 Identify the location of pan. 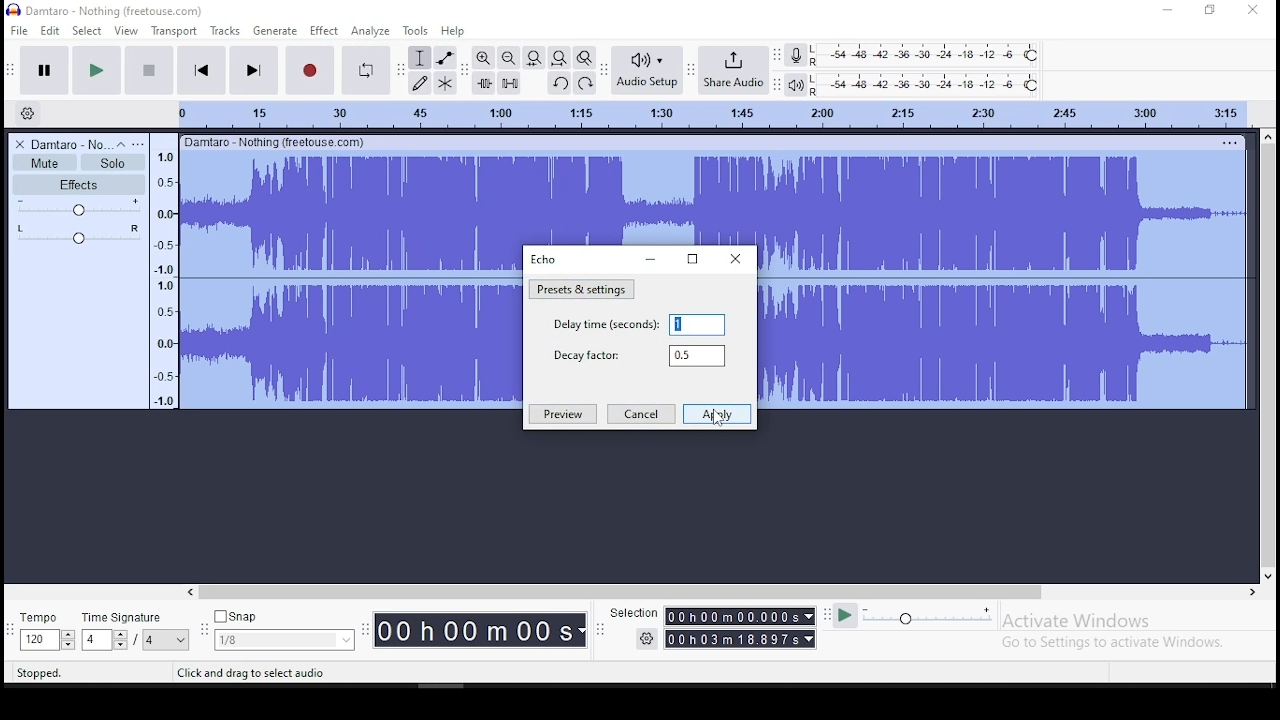
(78, 233).